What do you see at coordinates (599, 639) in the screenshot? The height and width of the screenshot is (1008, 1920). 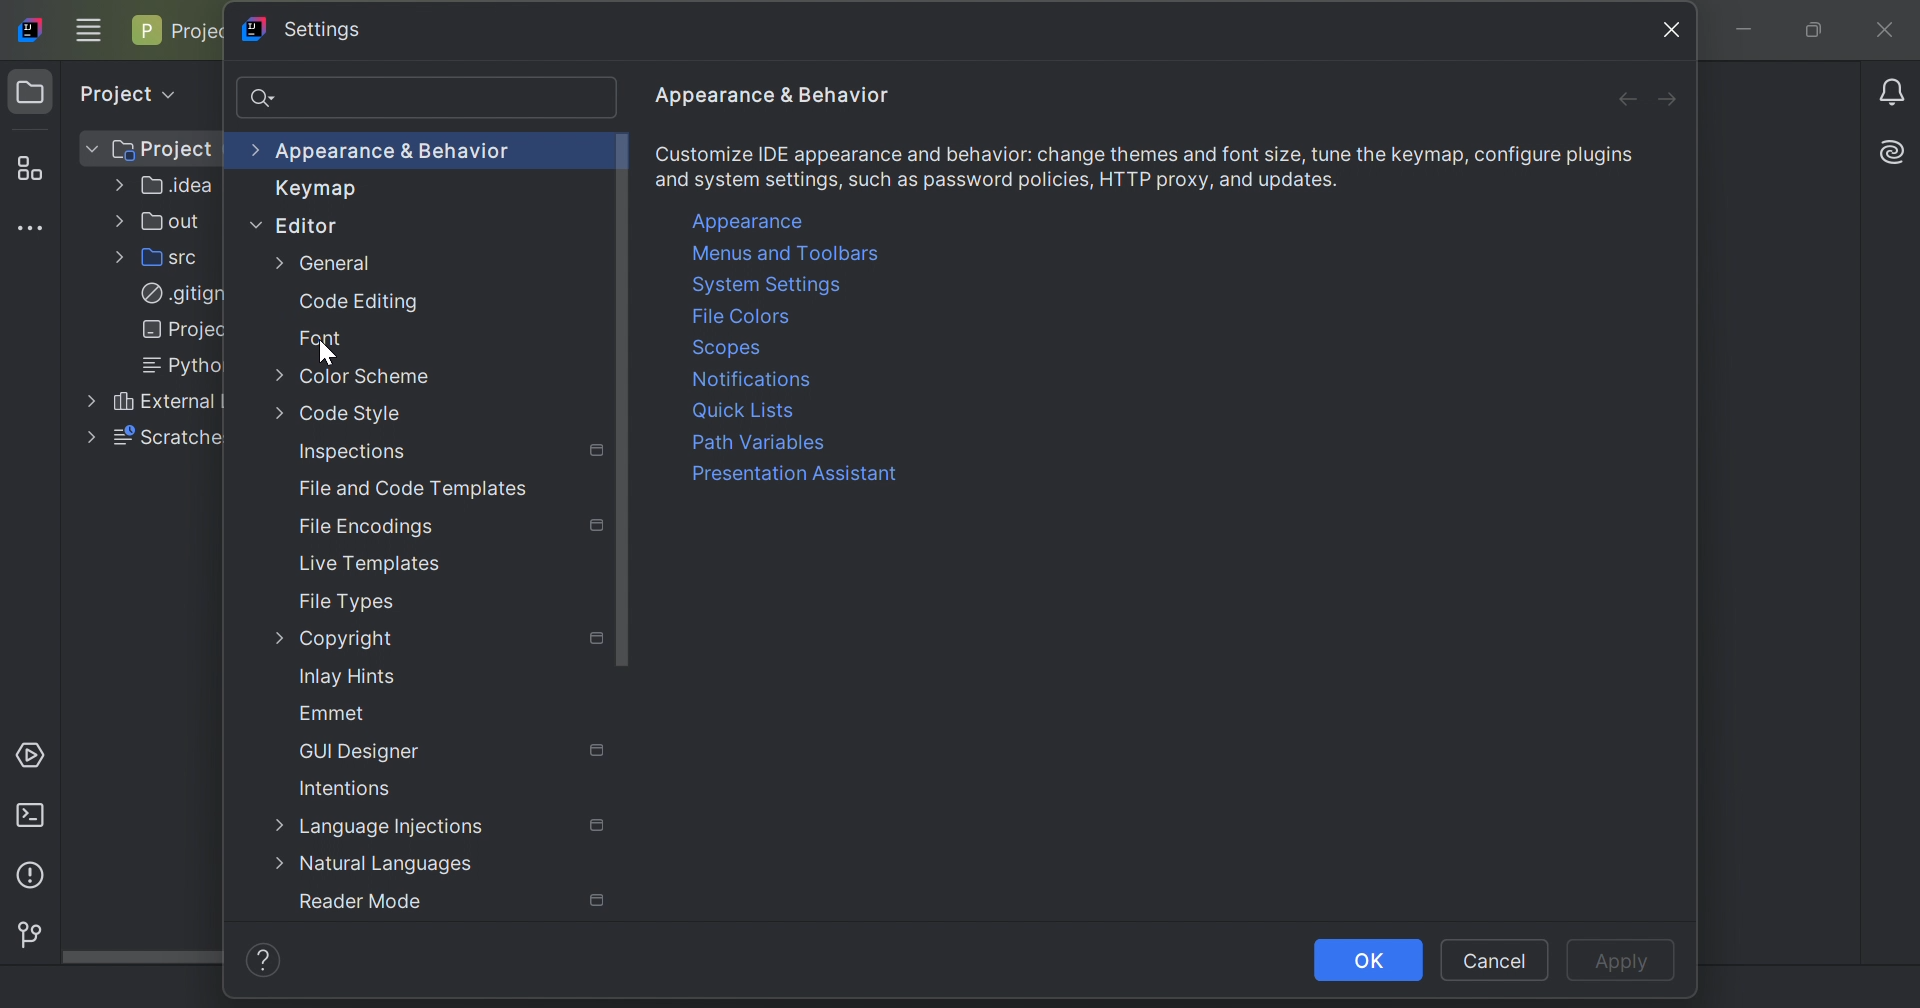 I see `Settings marked with this icon are only applied to the current project. Non-marked settings are applied to all projects.` at bounding box center [599, 639].